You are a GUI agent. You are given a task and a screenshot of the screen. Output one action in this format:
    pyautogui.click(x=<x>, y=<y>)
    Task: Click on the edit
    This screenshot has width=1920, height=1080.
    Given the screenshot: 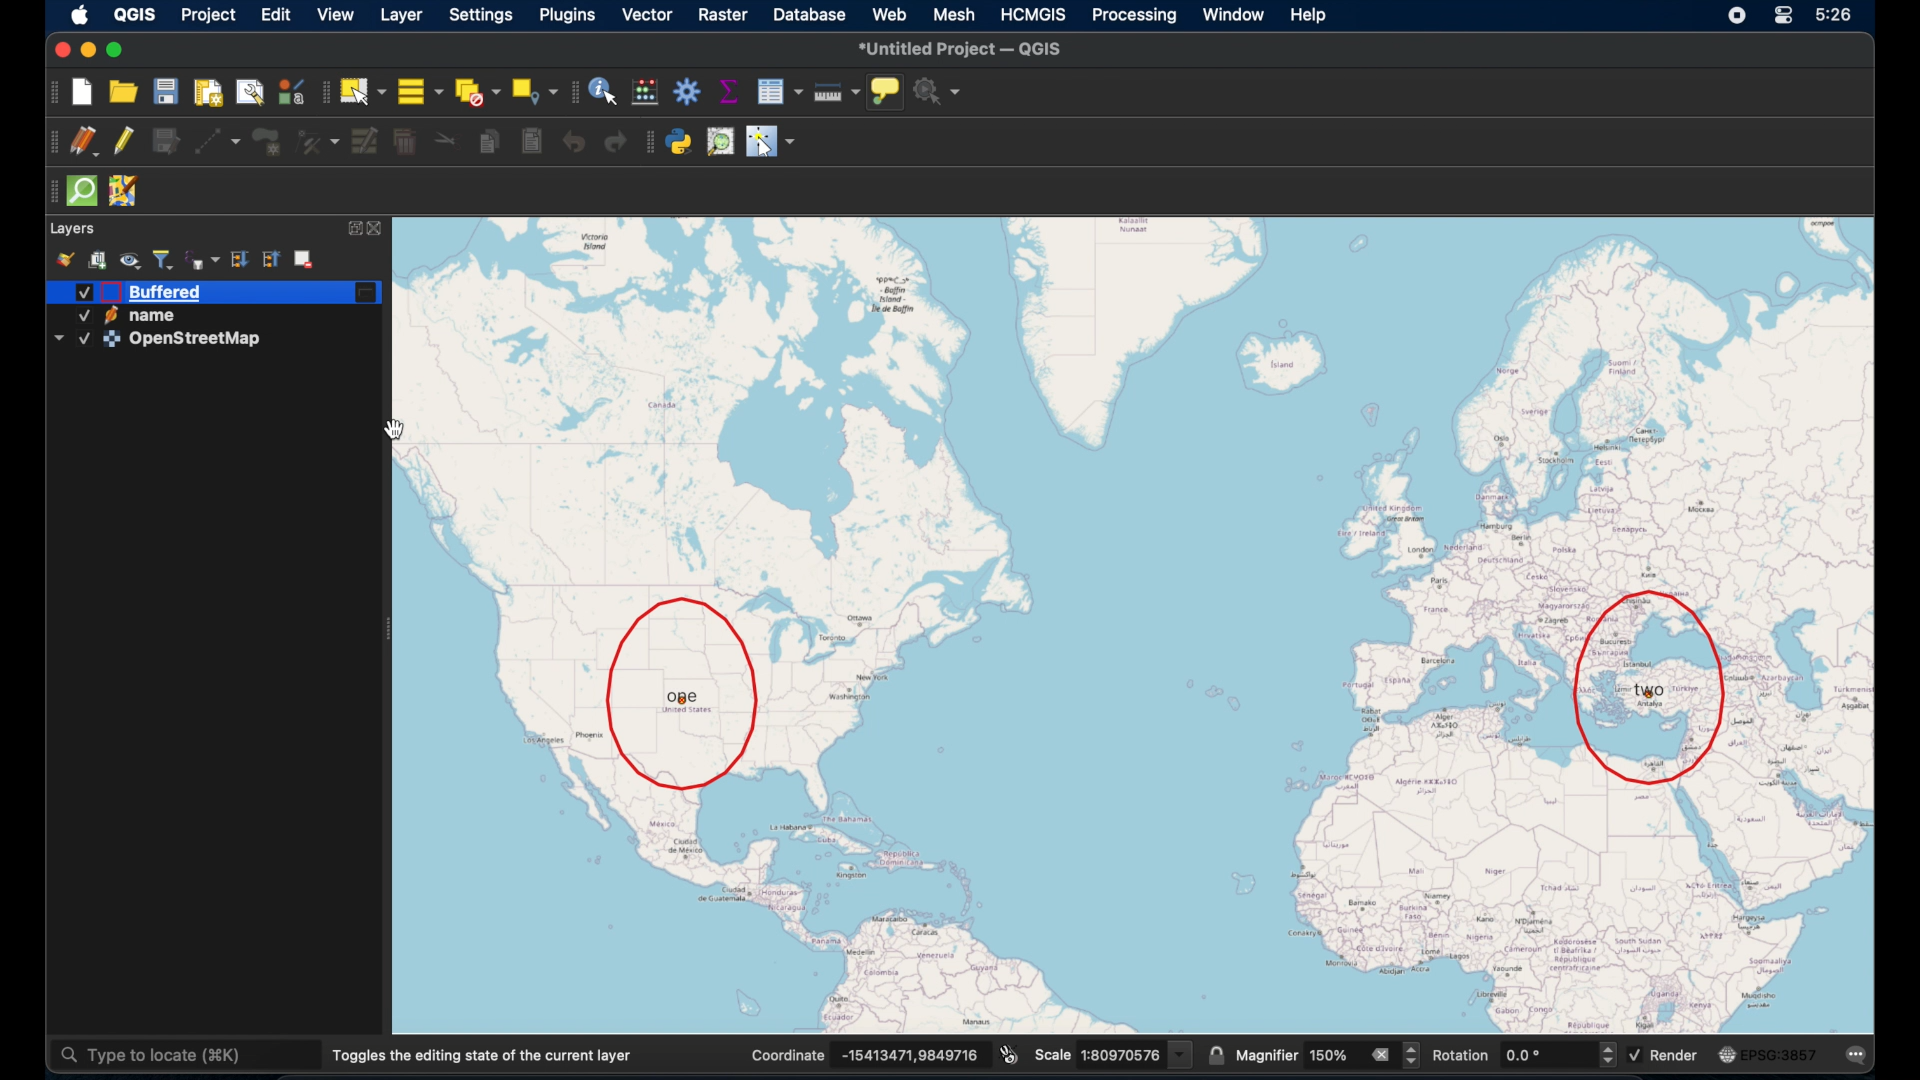 What is the action you would take?
    pyautogui.click(x=275, y=15)
    